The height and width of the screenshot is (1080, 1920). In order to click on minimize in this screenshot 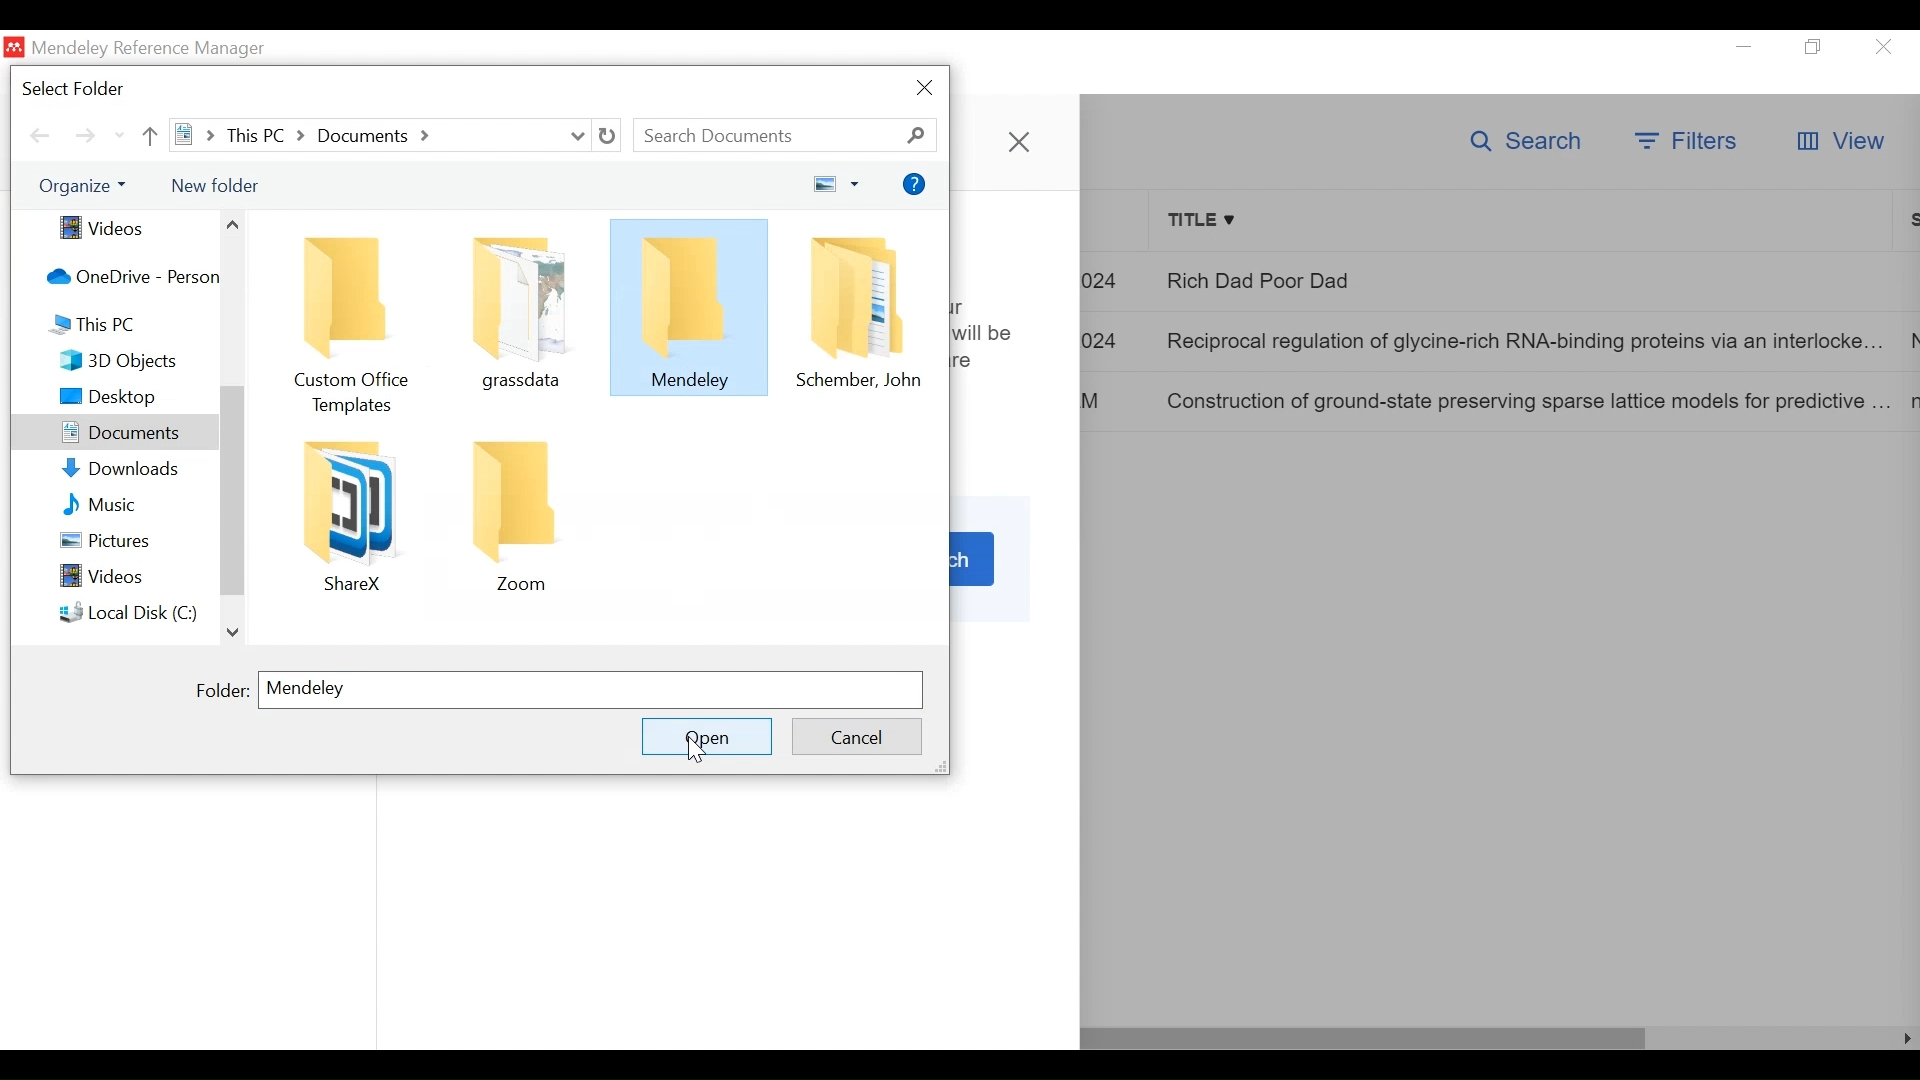, I will do `click(1745, 45)`.